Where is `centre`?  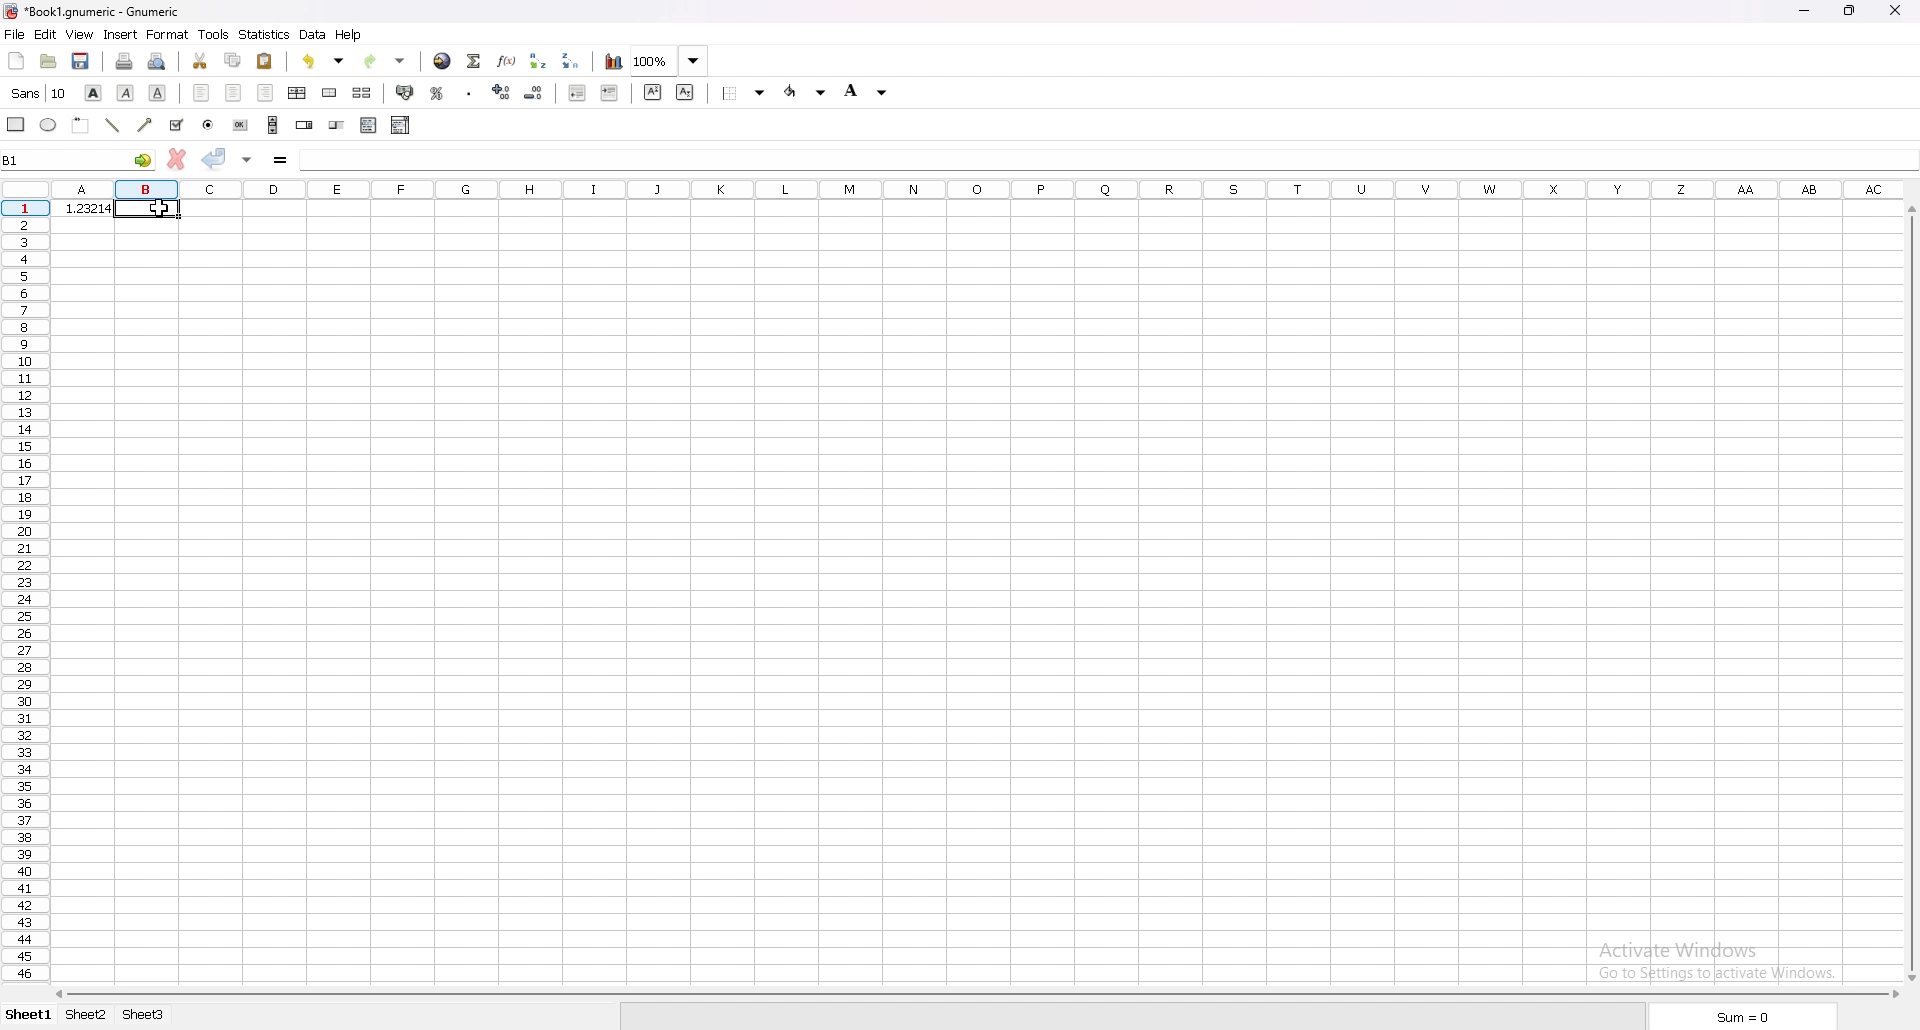
centre is located at coordinates (233, 92).